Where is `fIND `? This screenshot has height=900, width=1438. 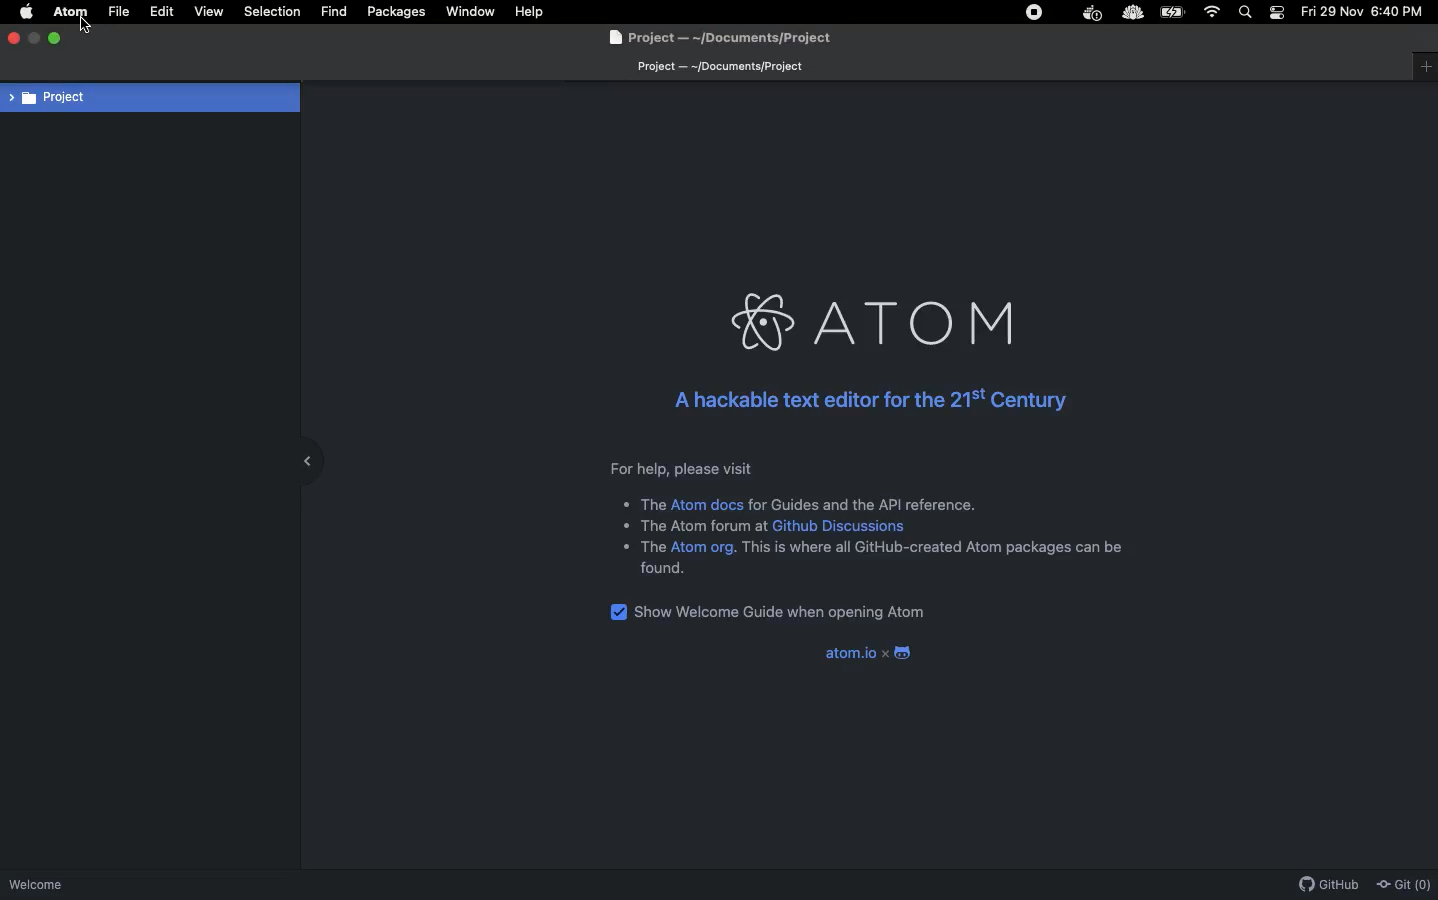
fIND  is located at coordinates (333, 11).